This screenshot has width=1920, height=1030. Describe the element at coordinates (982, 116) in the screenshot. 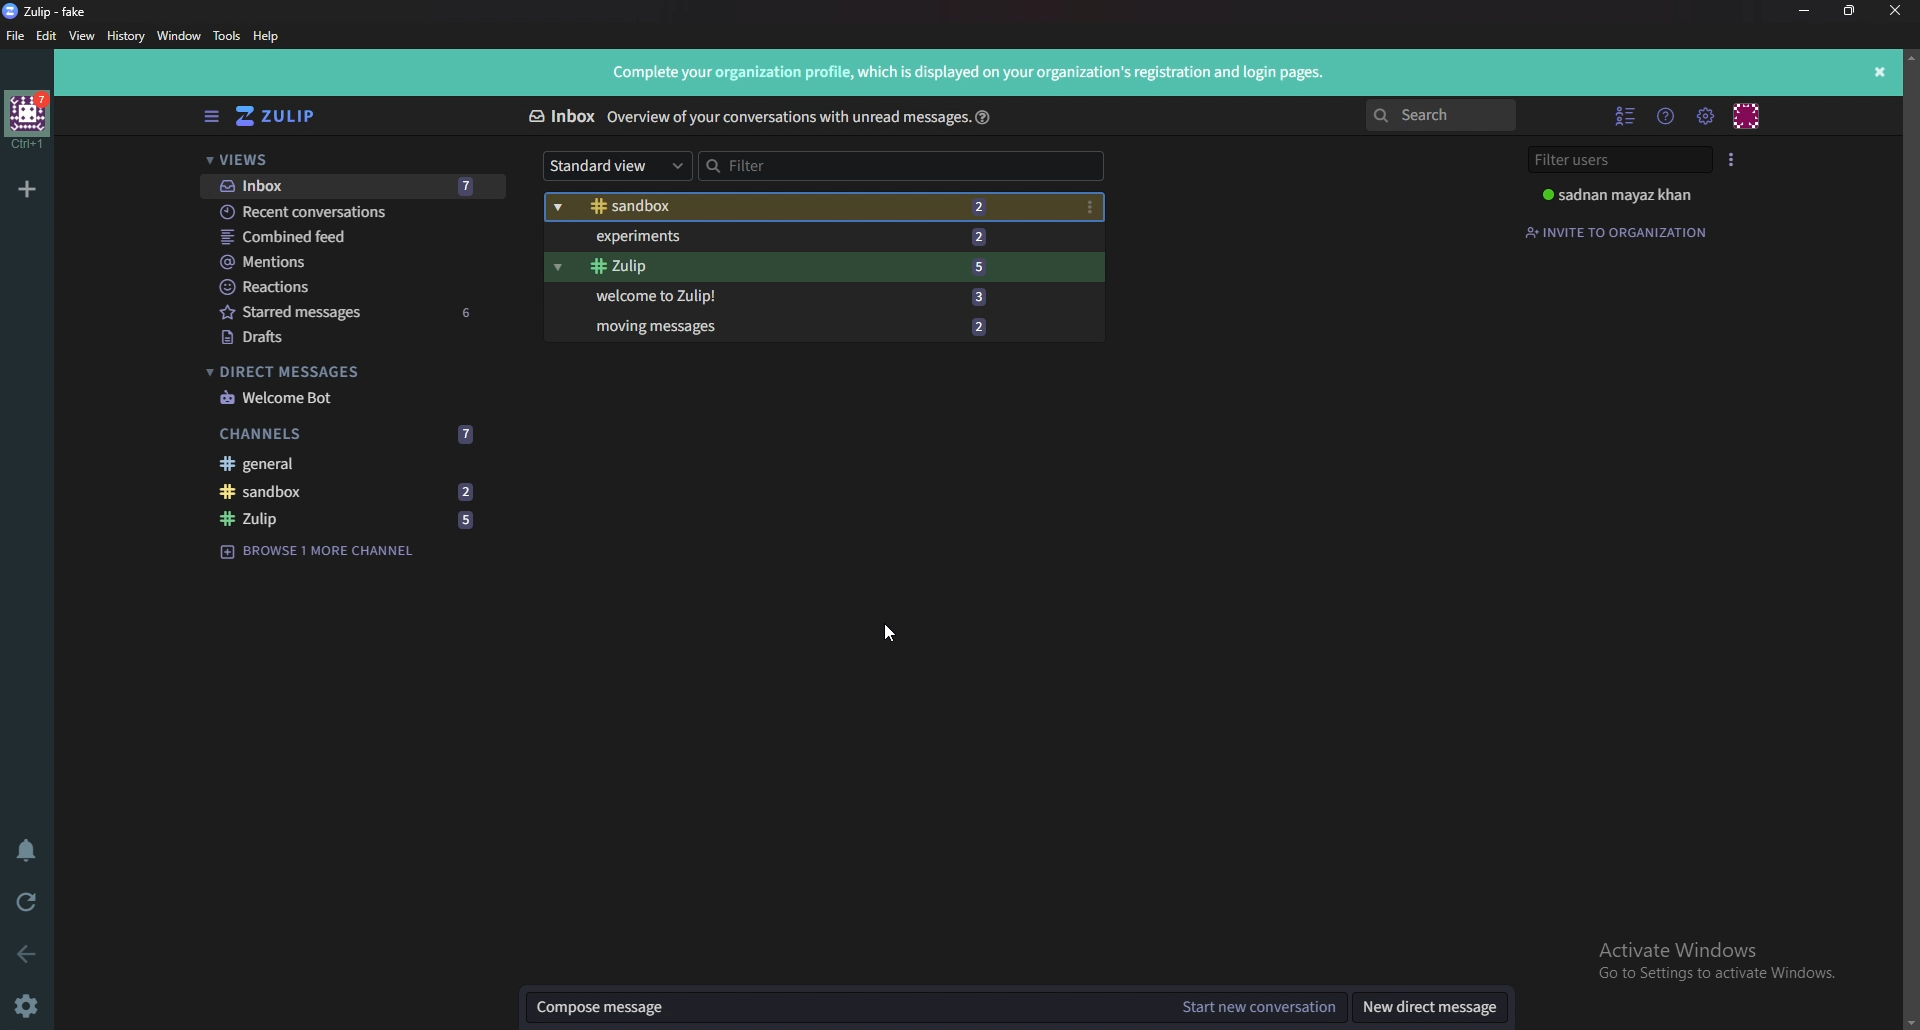

I see `help` at that location.